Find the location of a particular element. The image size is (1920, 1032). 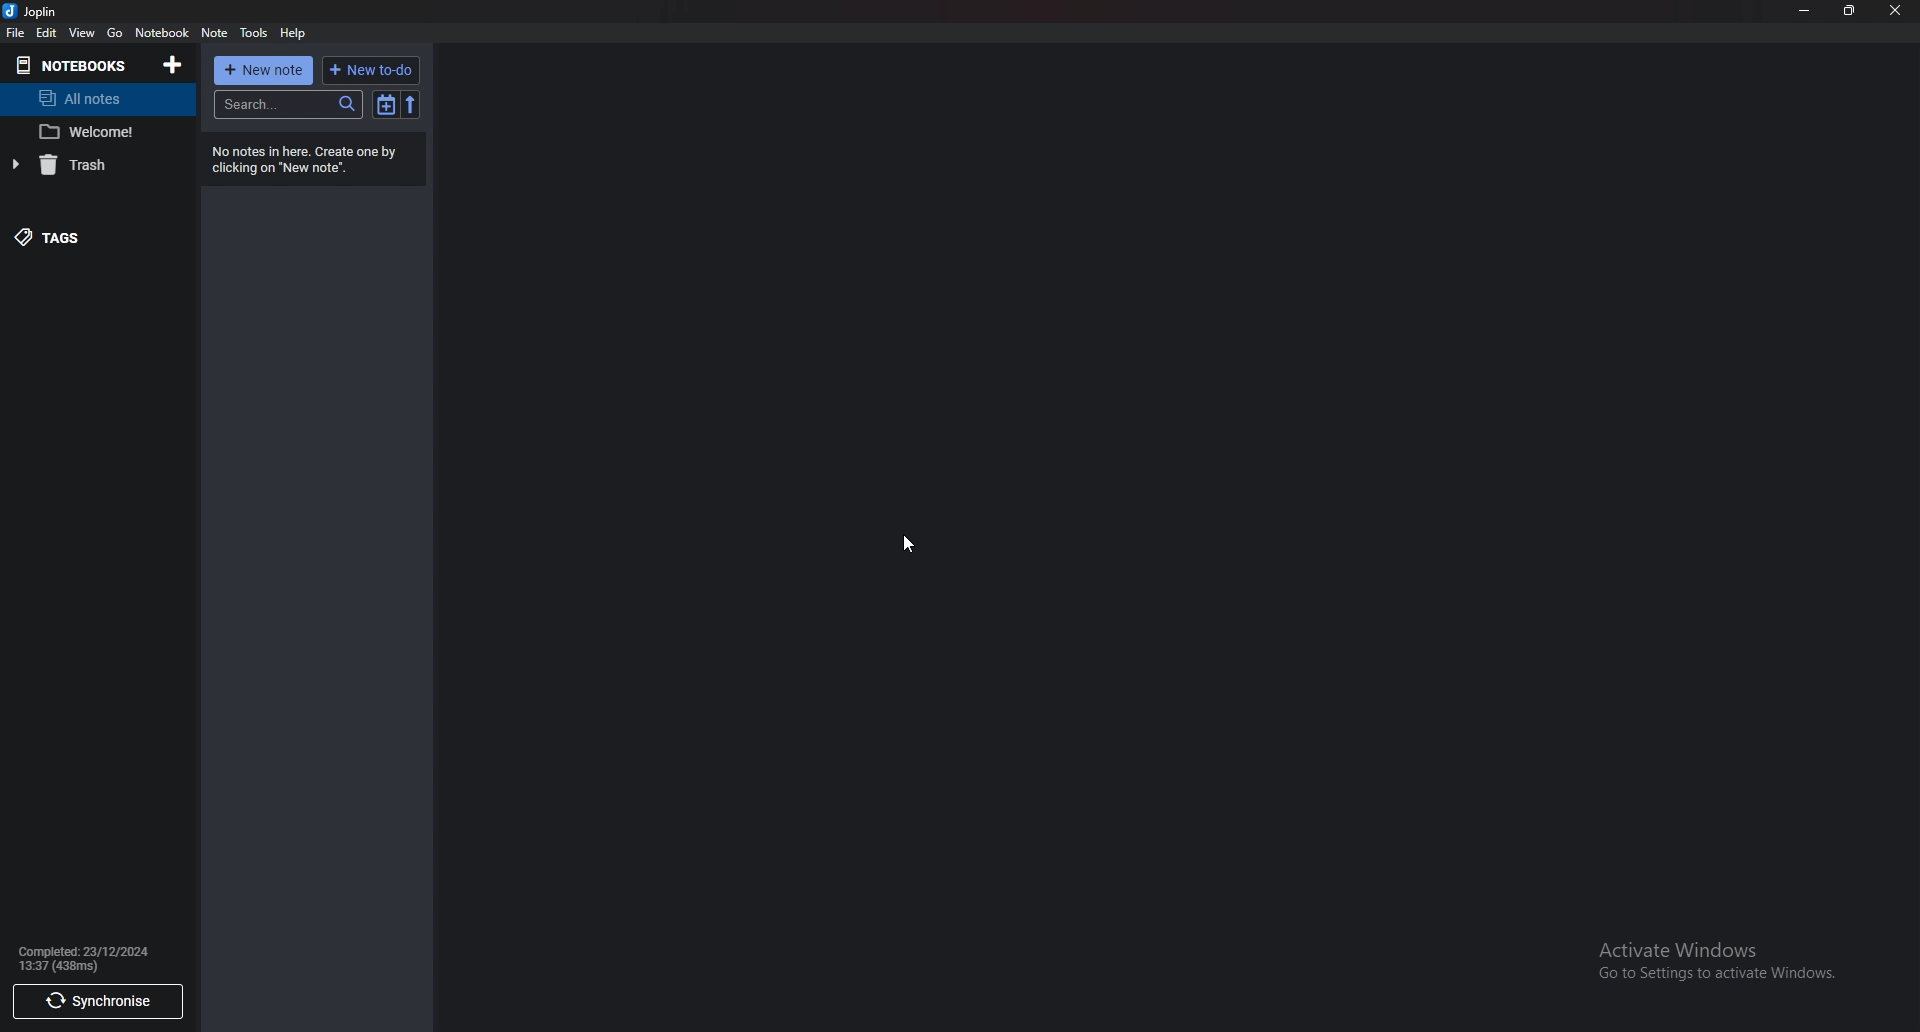

Add notebooks is located at coordinates (173, 65).